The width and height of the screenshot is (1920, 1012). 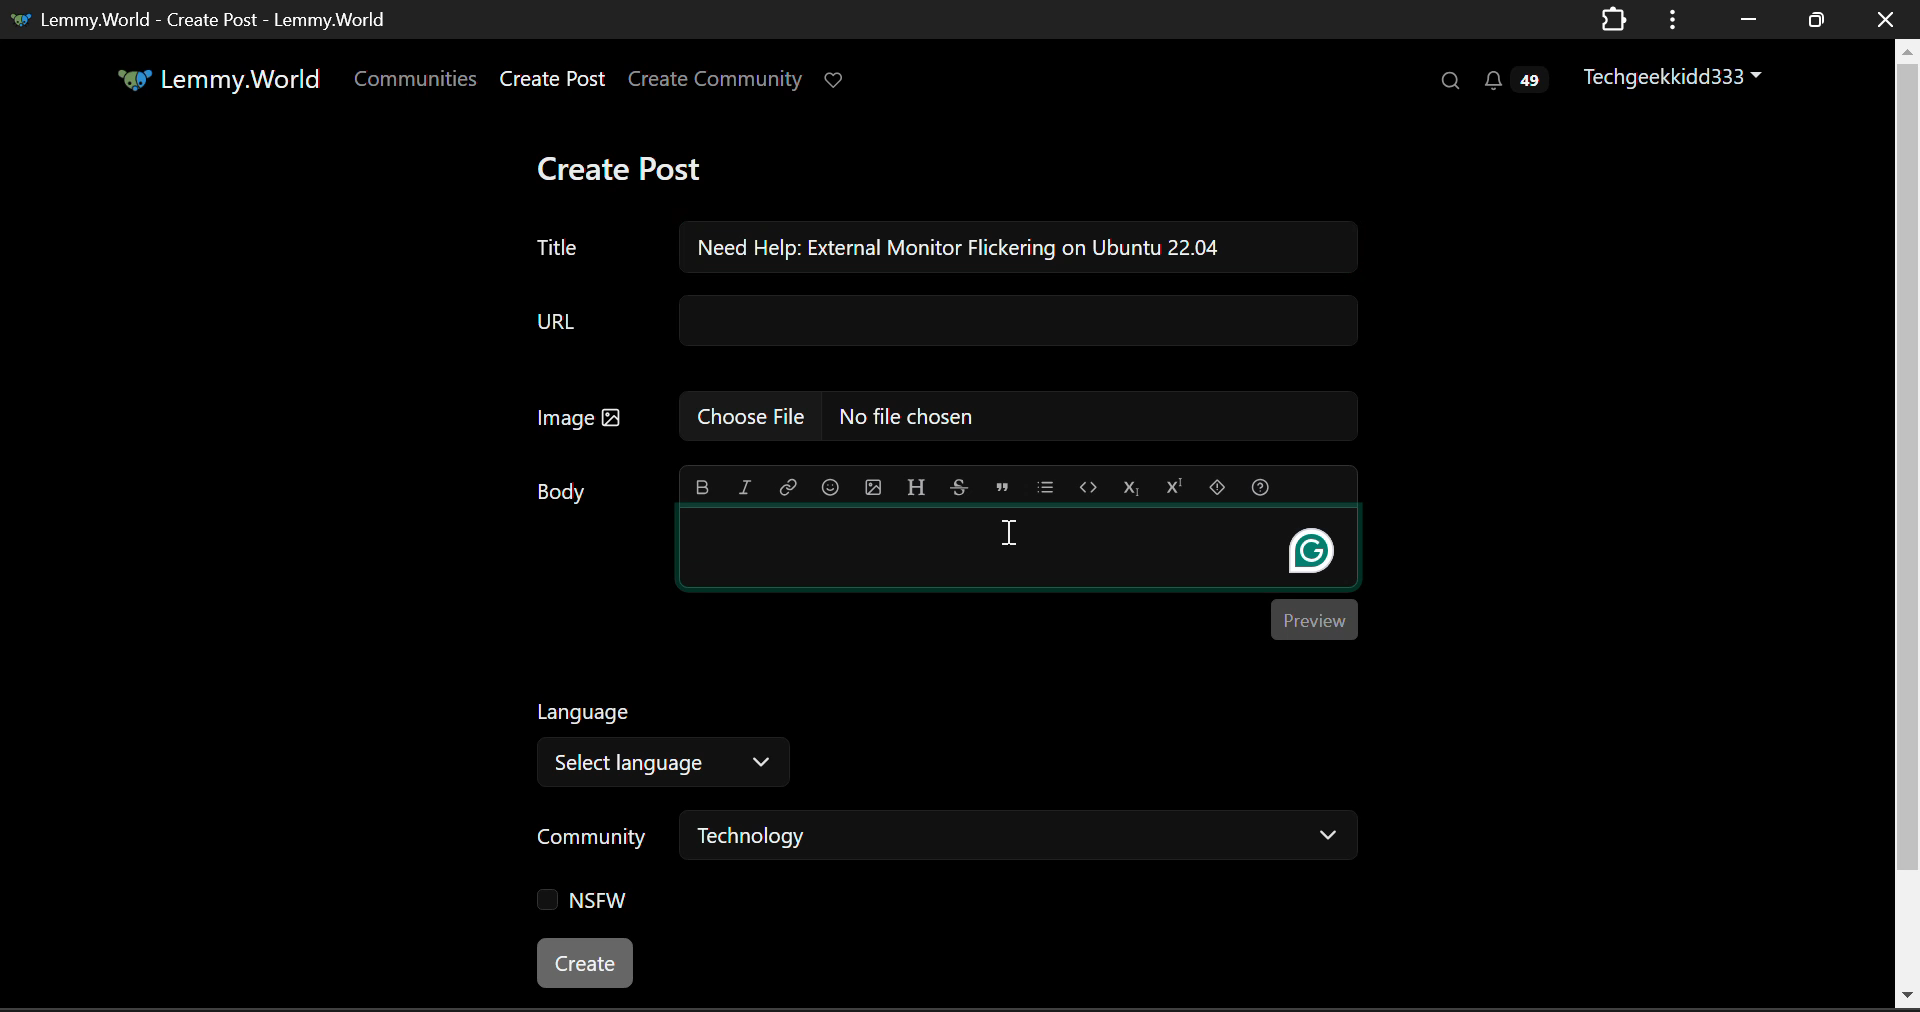 What do you see at coordinates (1314, 621) in the screenshot?
I see `Preview Button` at bounding box center [1314, 621].